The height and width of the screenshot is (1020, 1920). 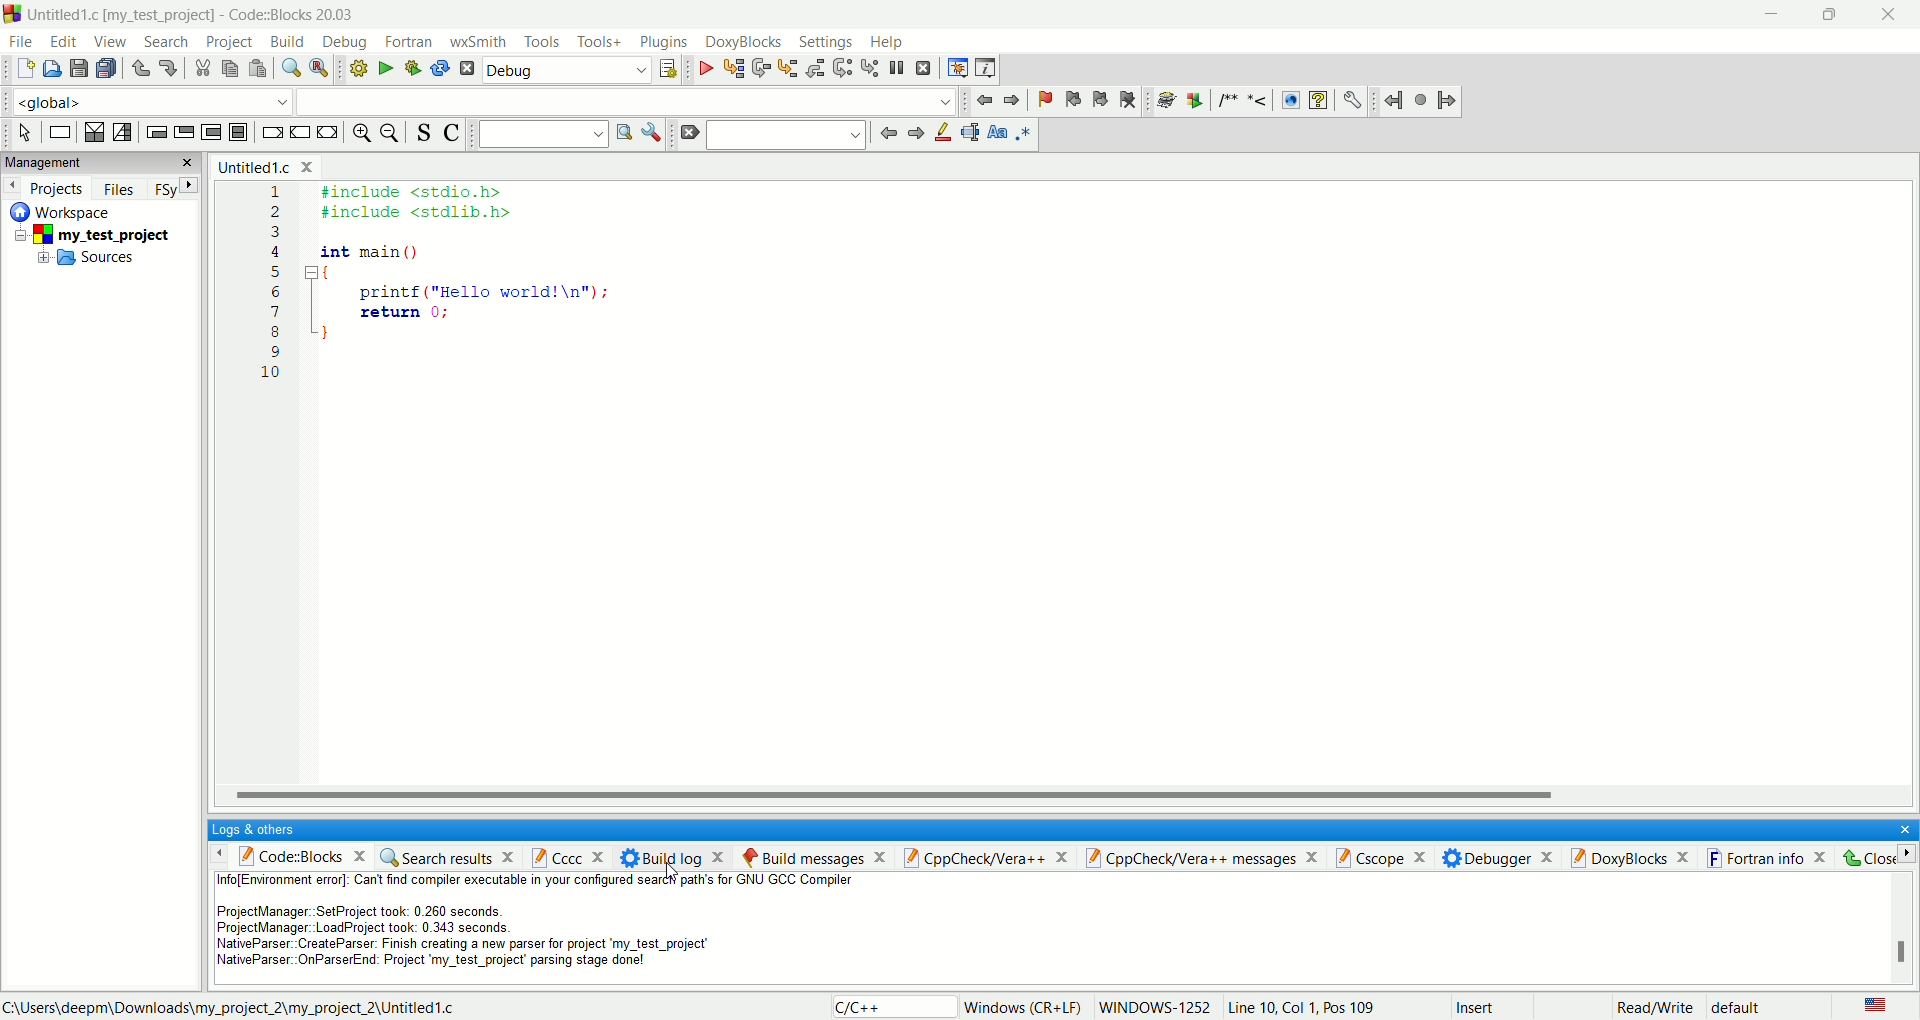 What do you see at coordinates (1070, 102) in the screenshot?
I see `previous bookmark` at bounding box center [1070, 102].